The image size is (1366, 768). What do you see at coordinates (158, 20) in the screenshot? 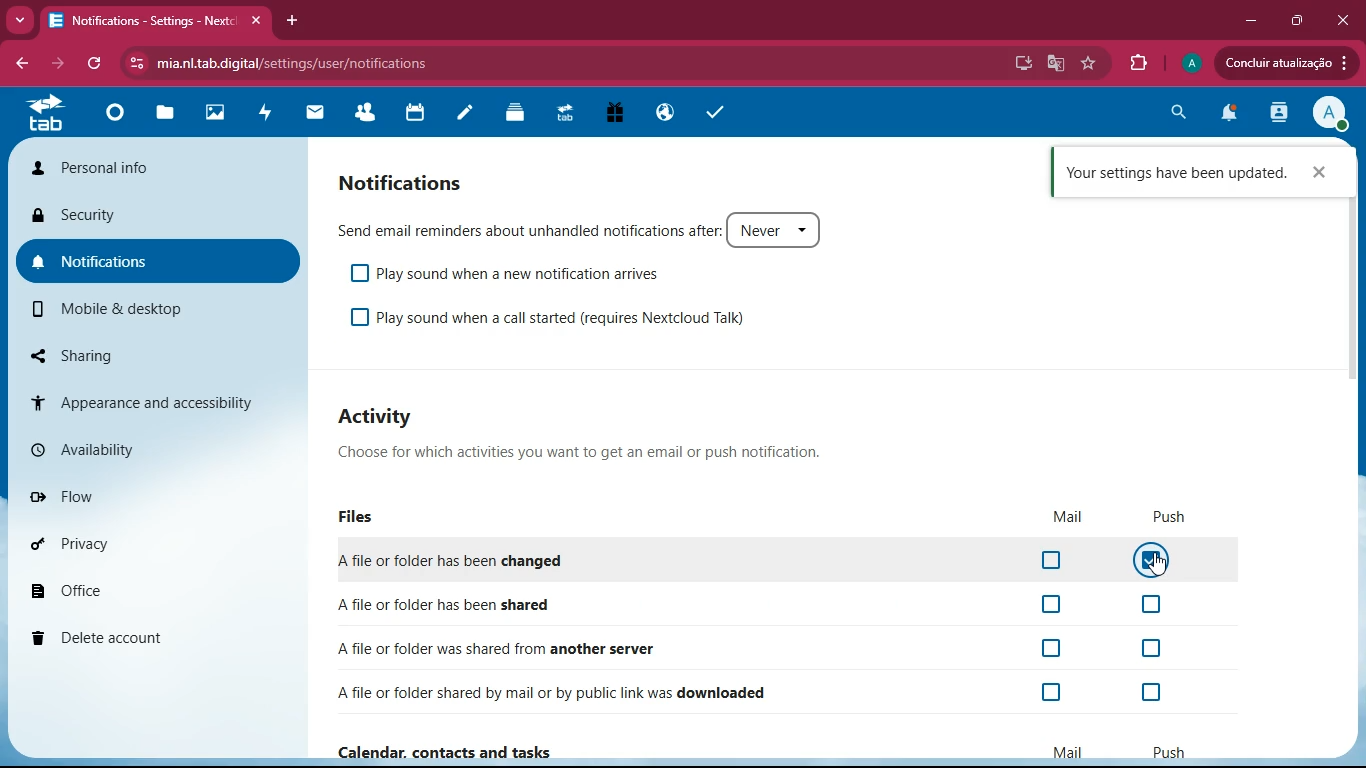
I see `tab` at bounding box center [158, 20].